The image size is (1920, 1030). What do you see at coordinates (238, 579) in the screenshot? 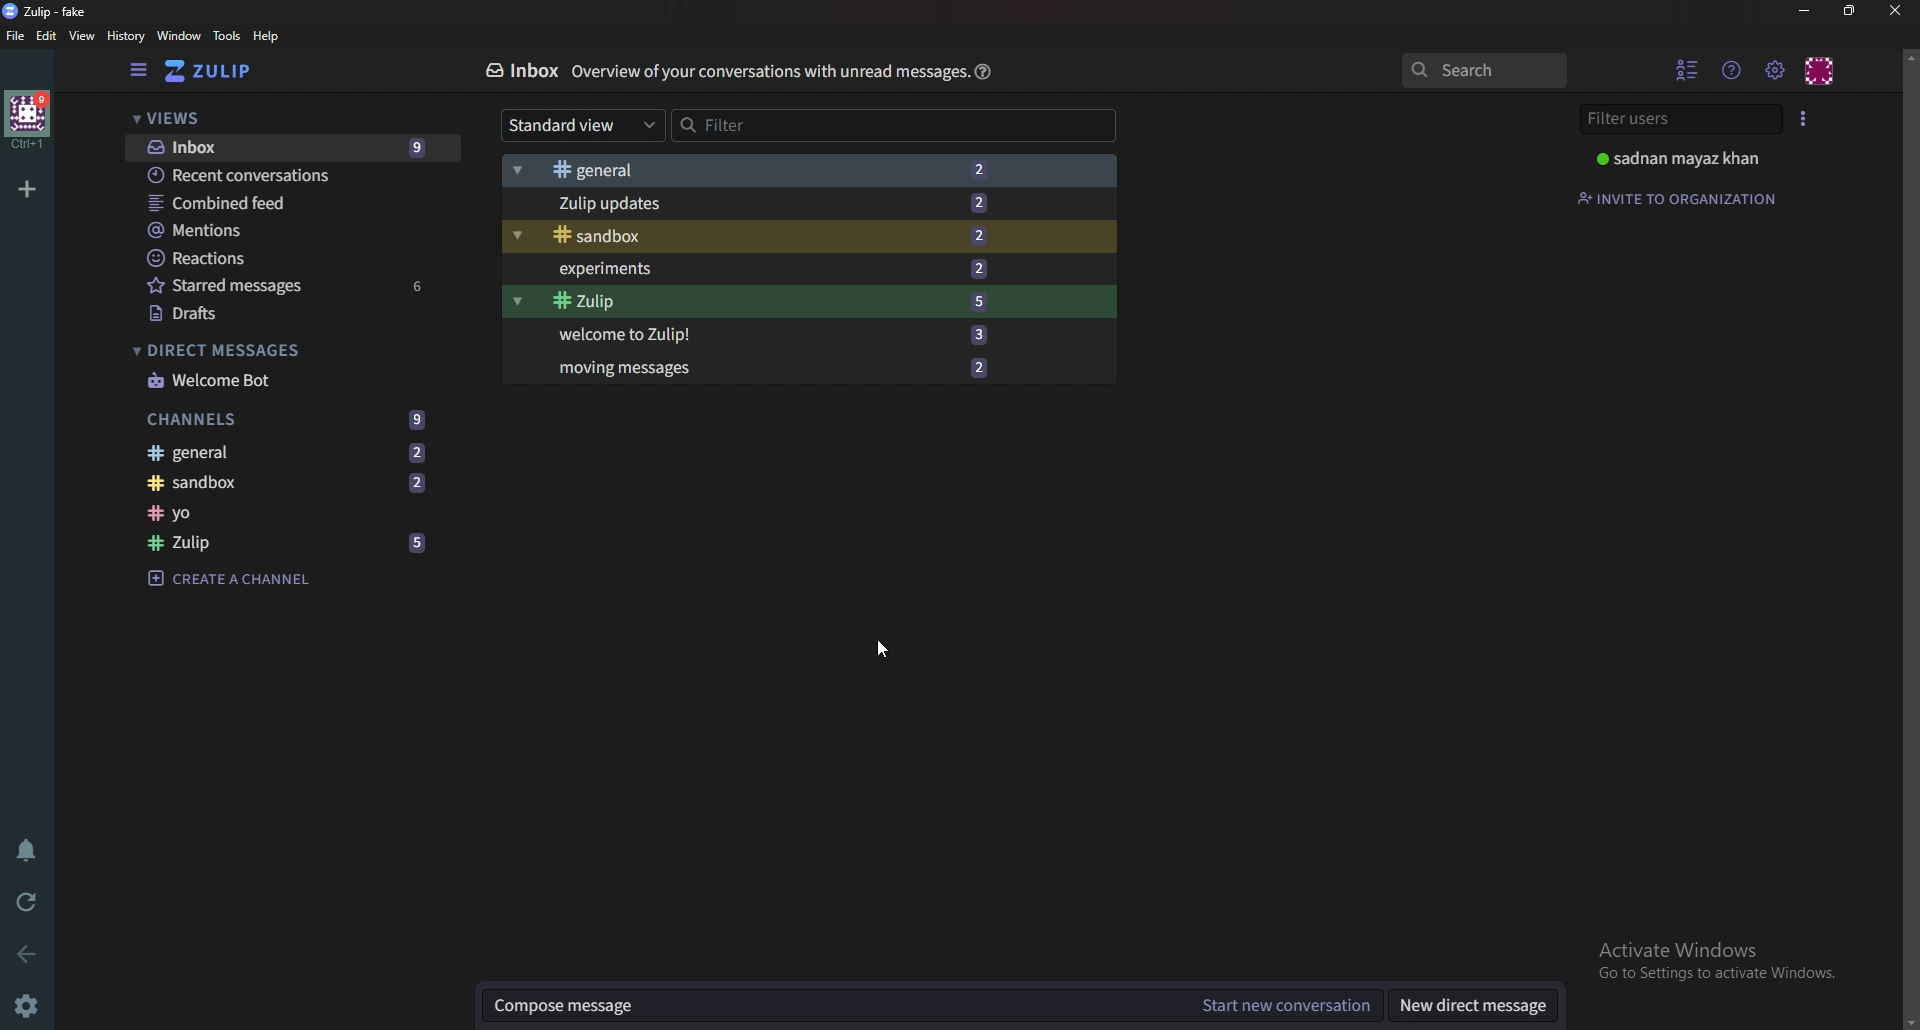
I see `Create a channel` at bounding box center [238, 579].